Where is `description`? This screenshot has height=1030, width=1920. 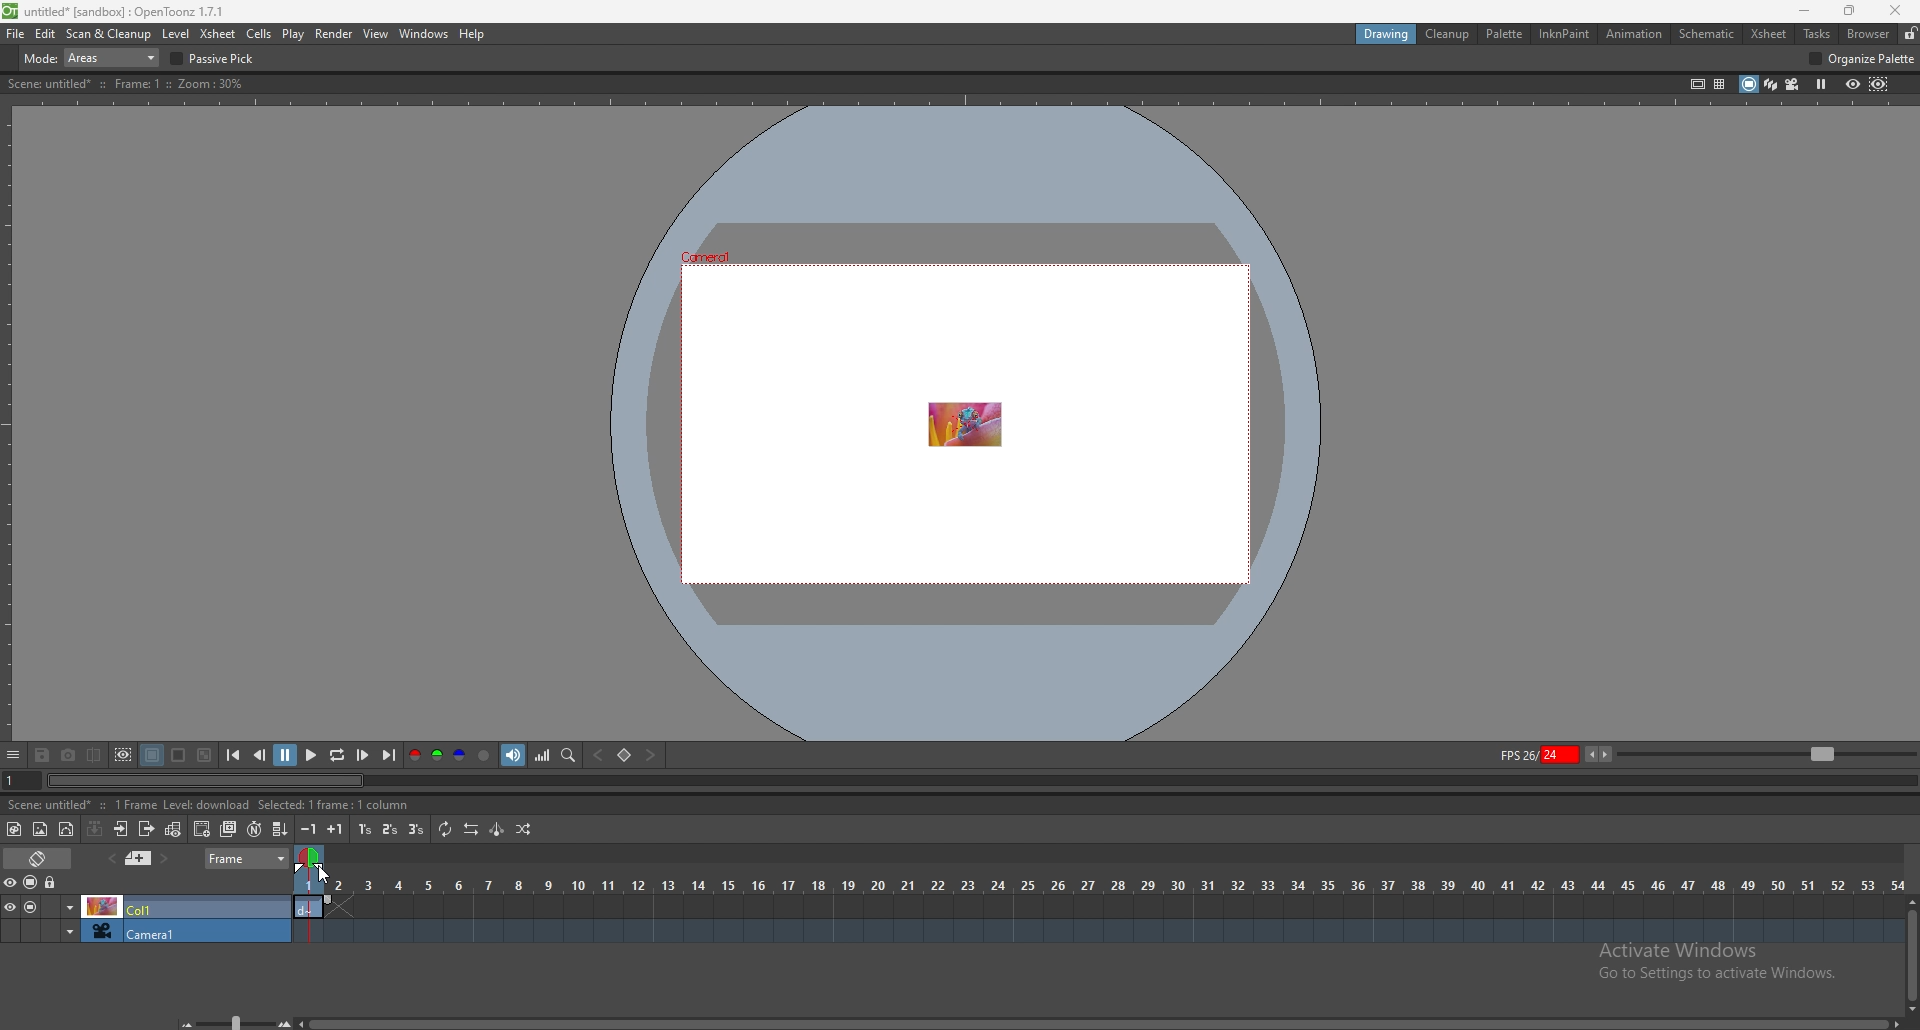 description is located at coordinates (128, 84).